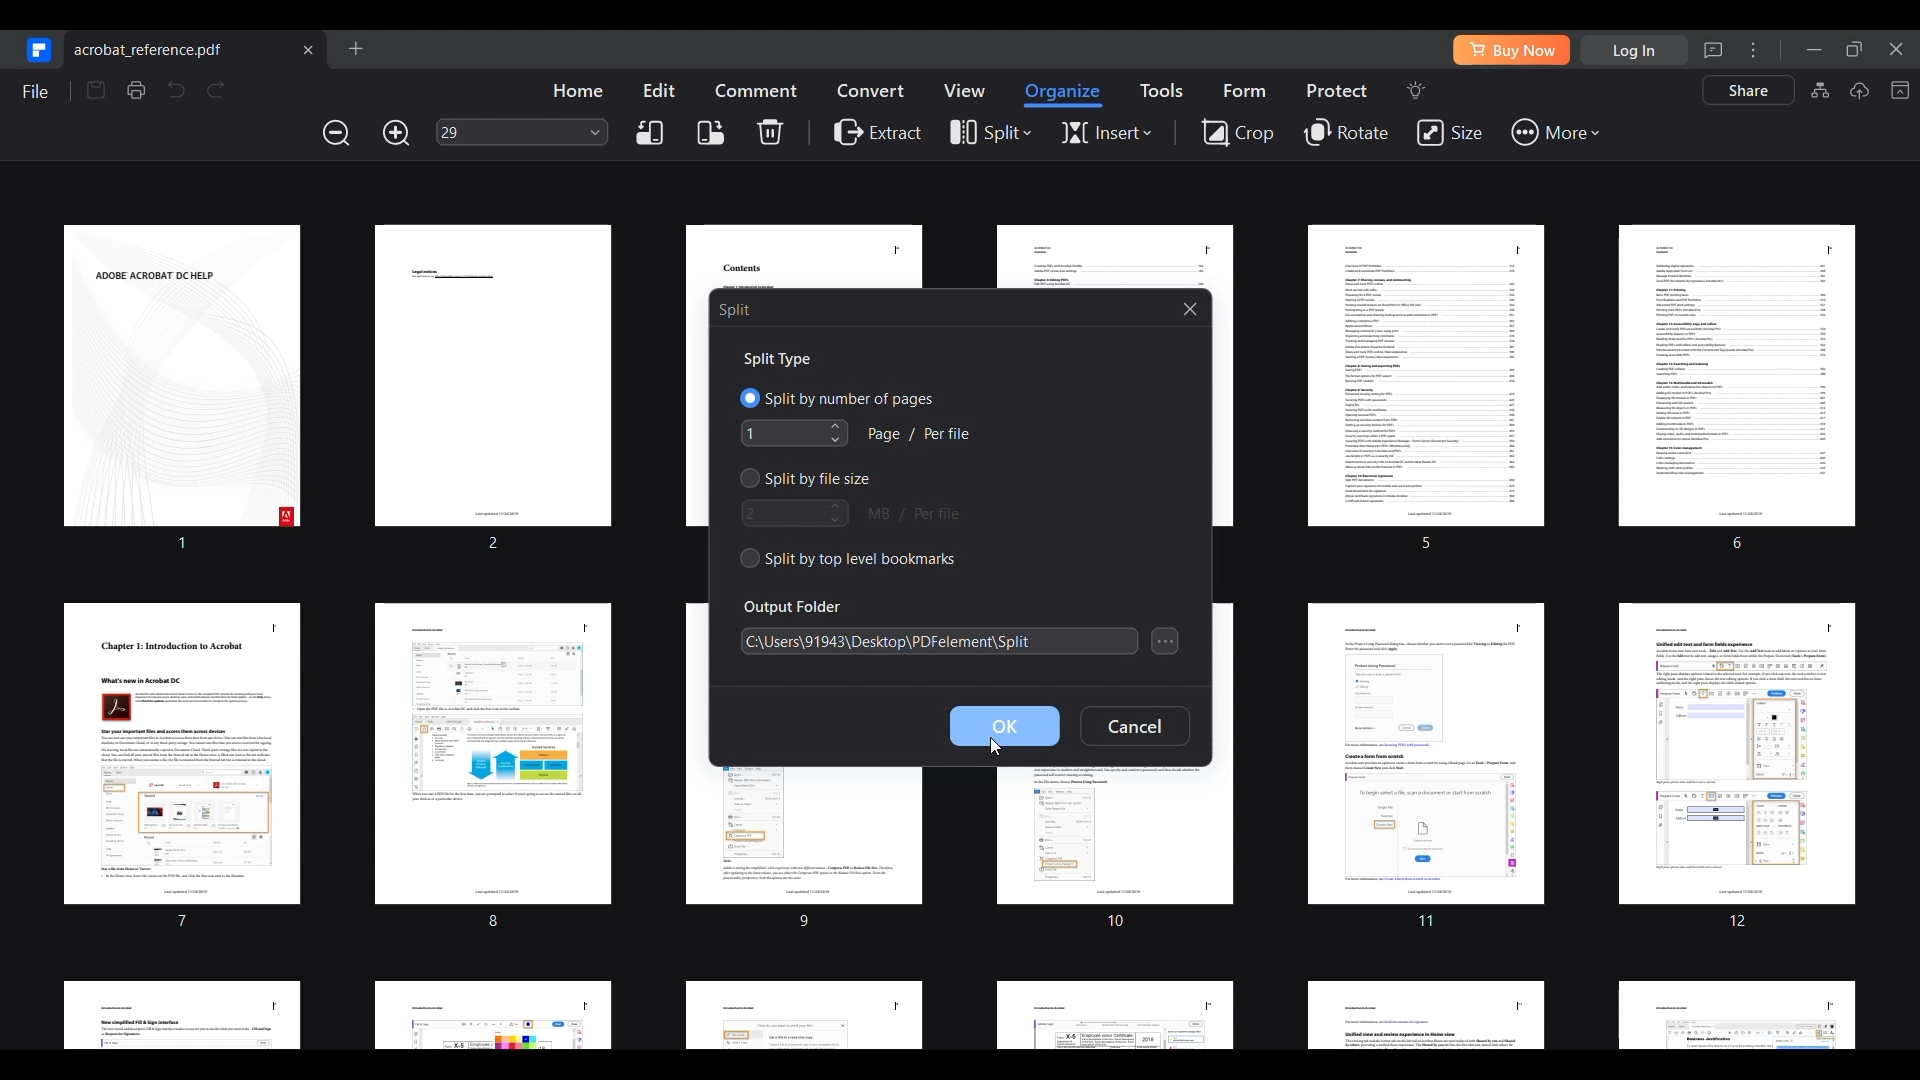 The width and height of the screenshot is (1920, 1080). I want to click on Extract PDF, so click(878, 131).